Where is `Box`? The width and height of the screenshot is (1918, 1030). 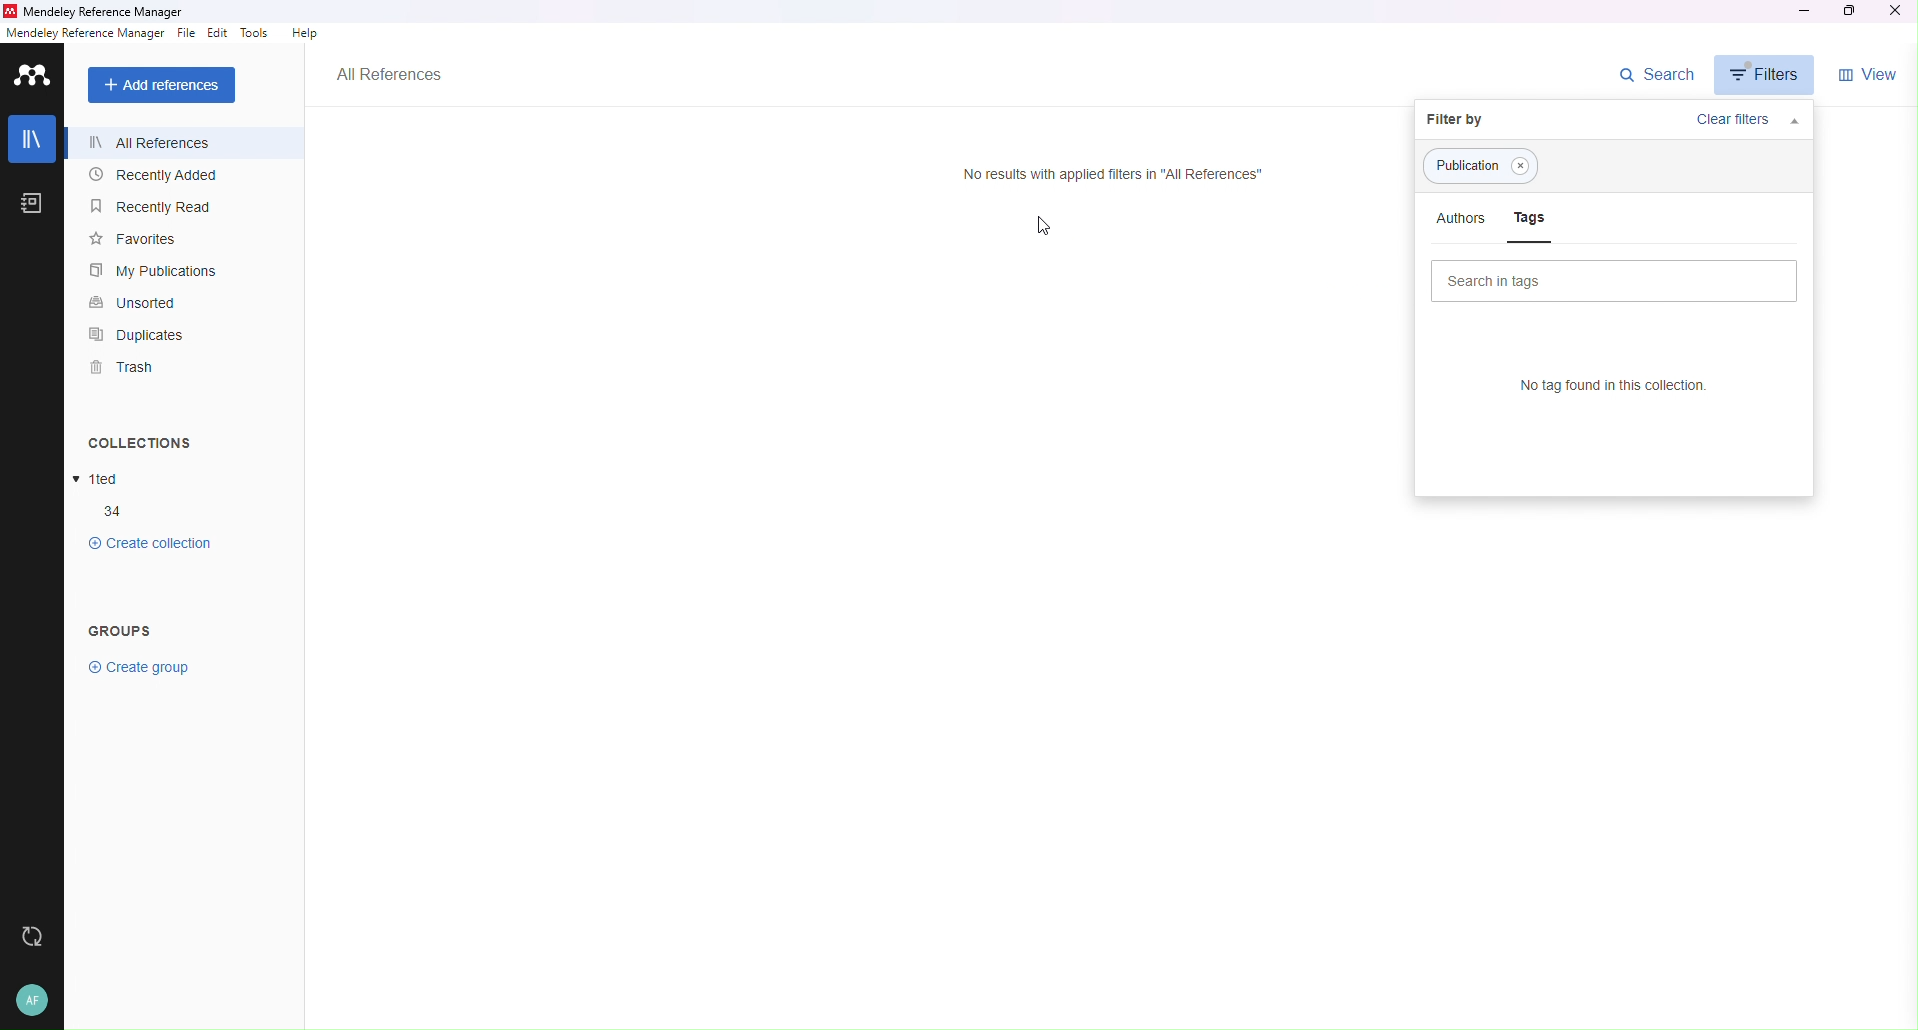 Box is located at coordinates (1856, 11).